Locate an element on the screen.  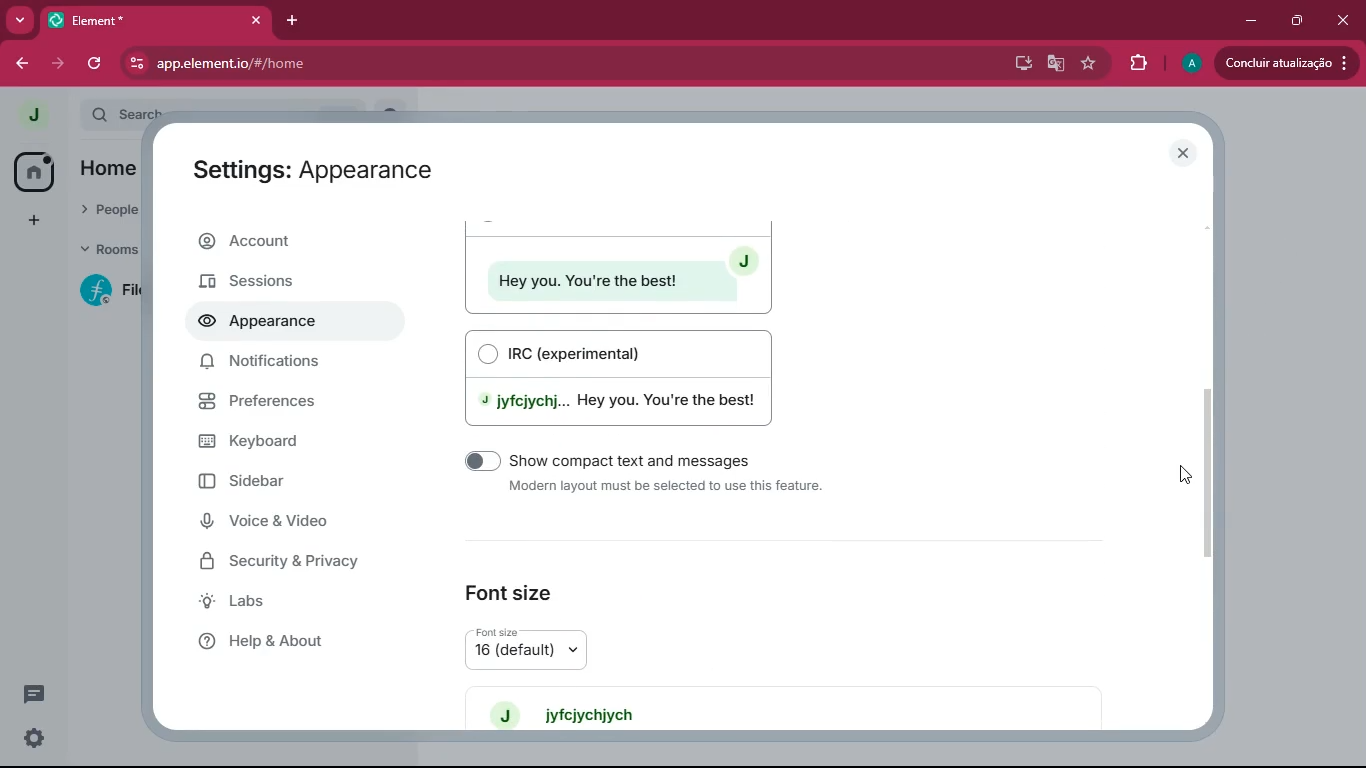
sessions is located at coordinates (288, 283).